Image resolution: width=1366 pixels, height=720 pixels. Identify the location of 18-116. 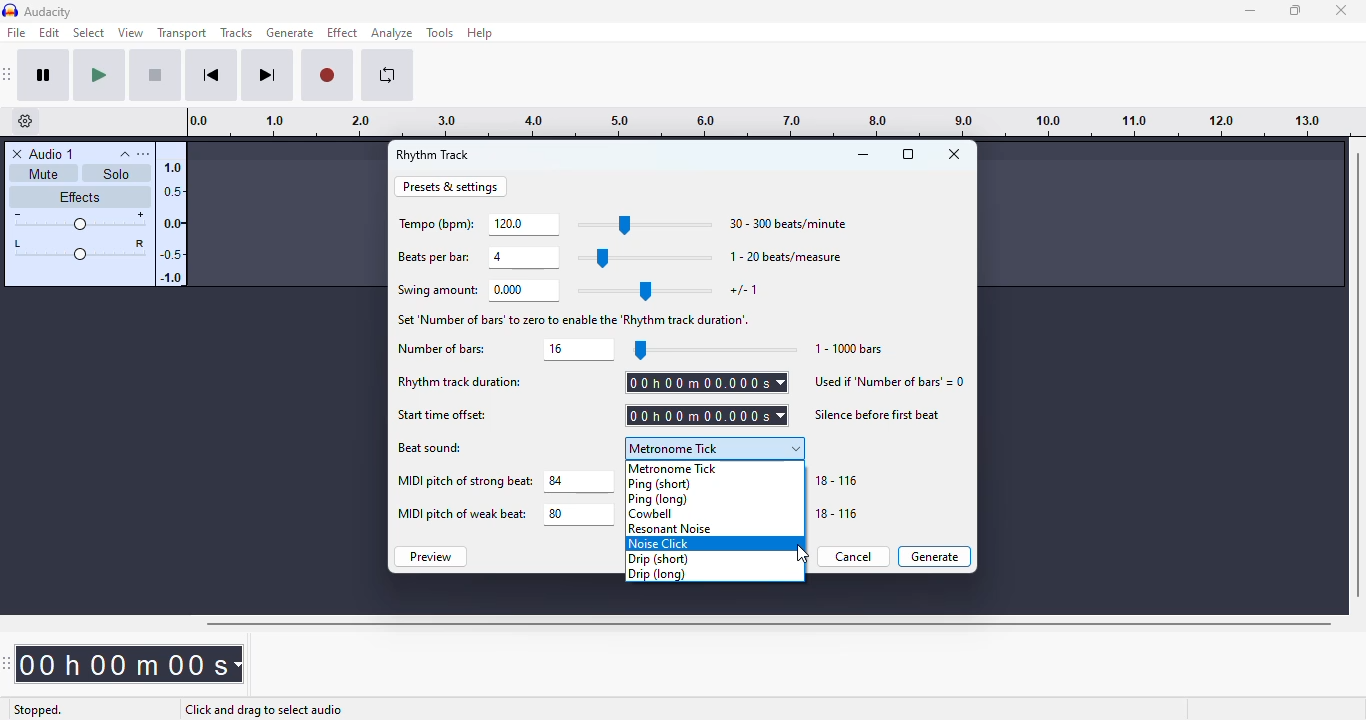
(837, 513).